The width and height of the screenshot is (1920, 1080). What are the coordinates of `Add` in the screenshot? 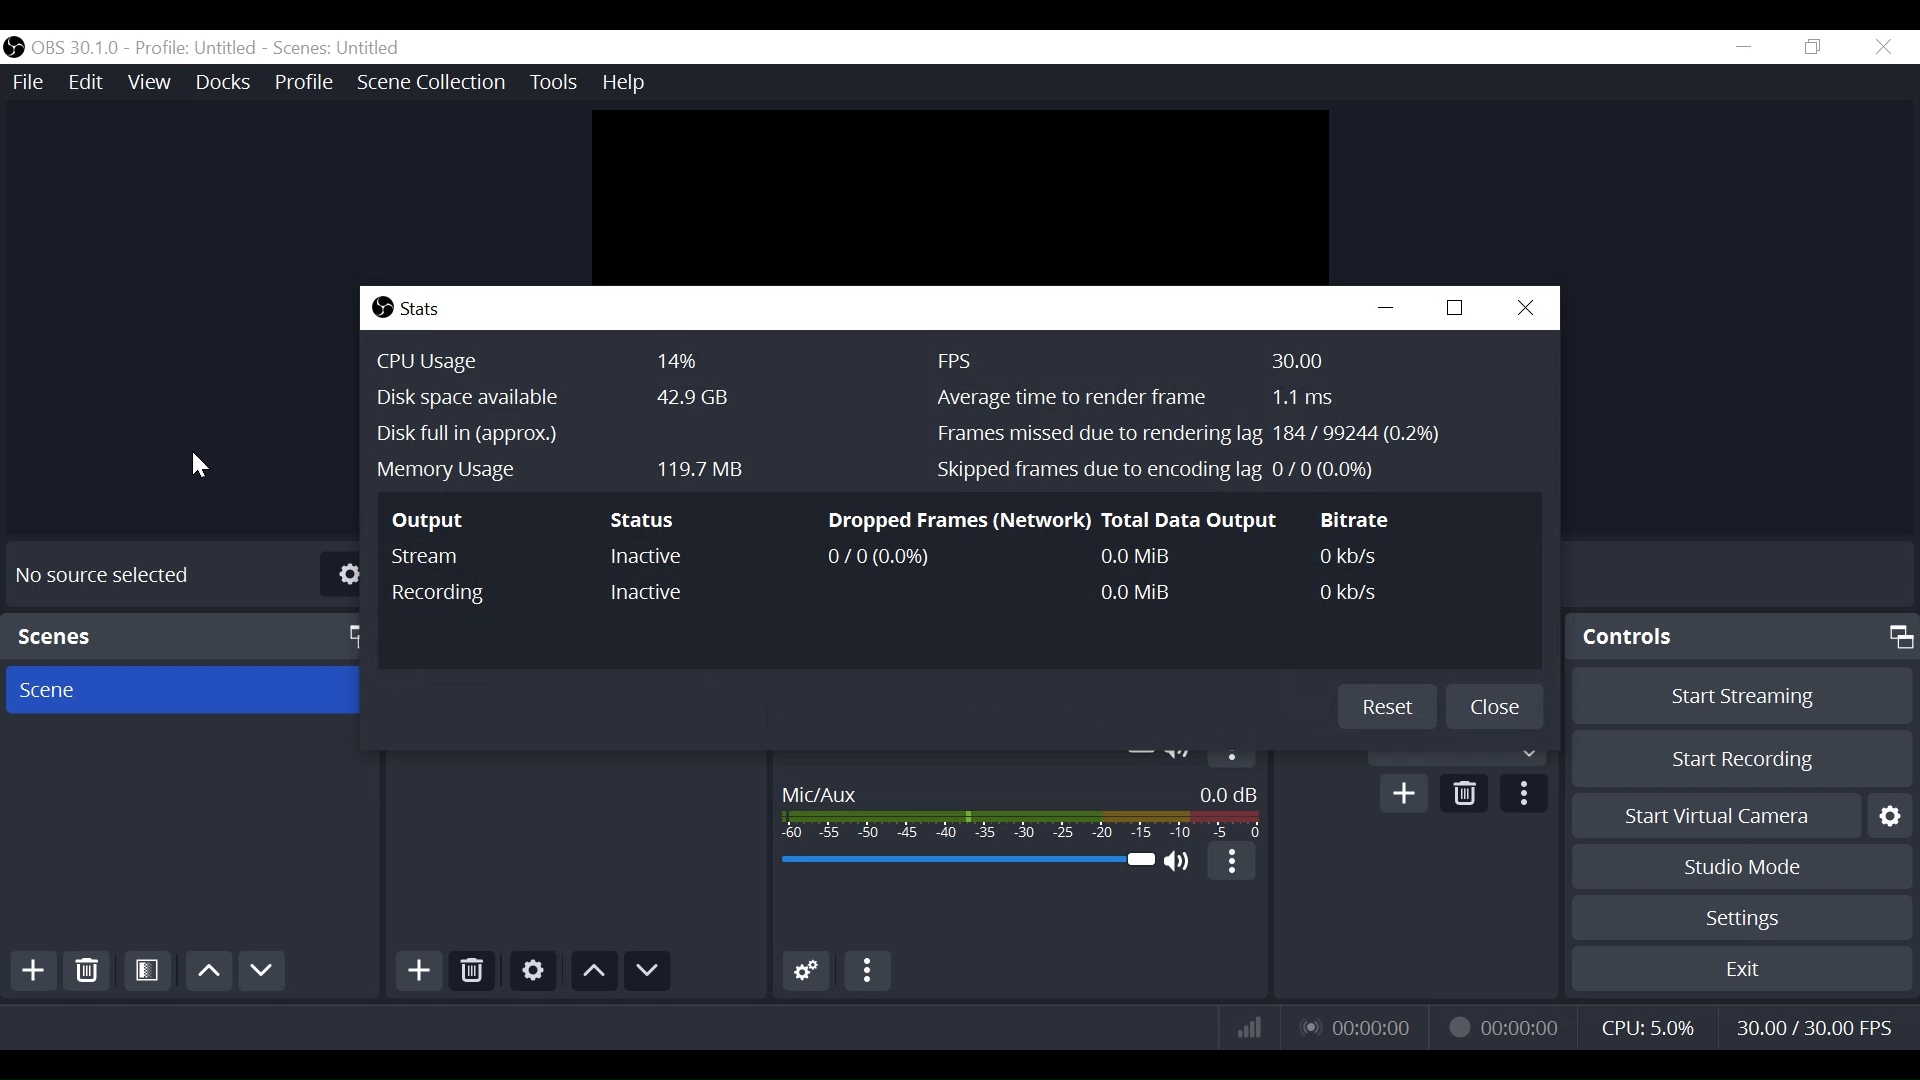 It's located at (37, 974).